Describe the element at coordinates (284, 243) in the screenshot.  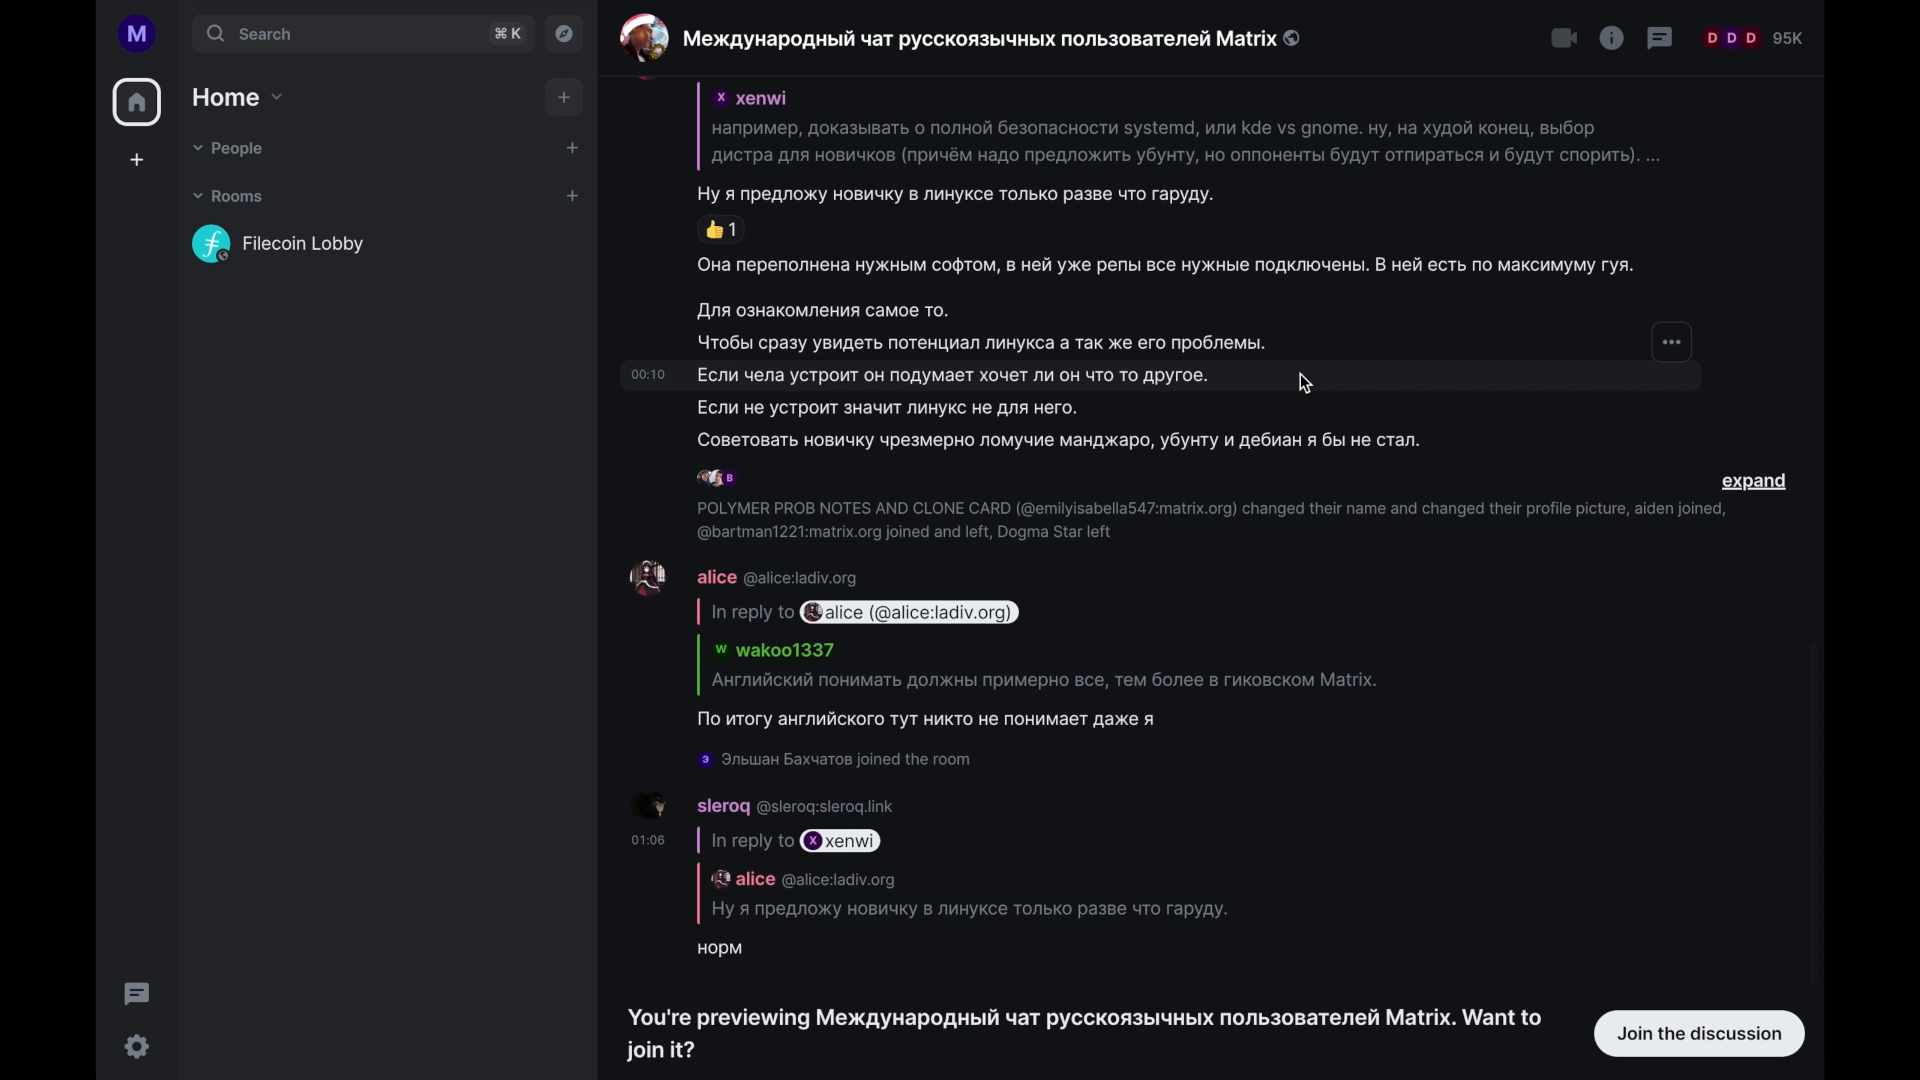
I see `Flecoin Lobby` at that location.